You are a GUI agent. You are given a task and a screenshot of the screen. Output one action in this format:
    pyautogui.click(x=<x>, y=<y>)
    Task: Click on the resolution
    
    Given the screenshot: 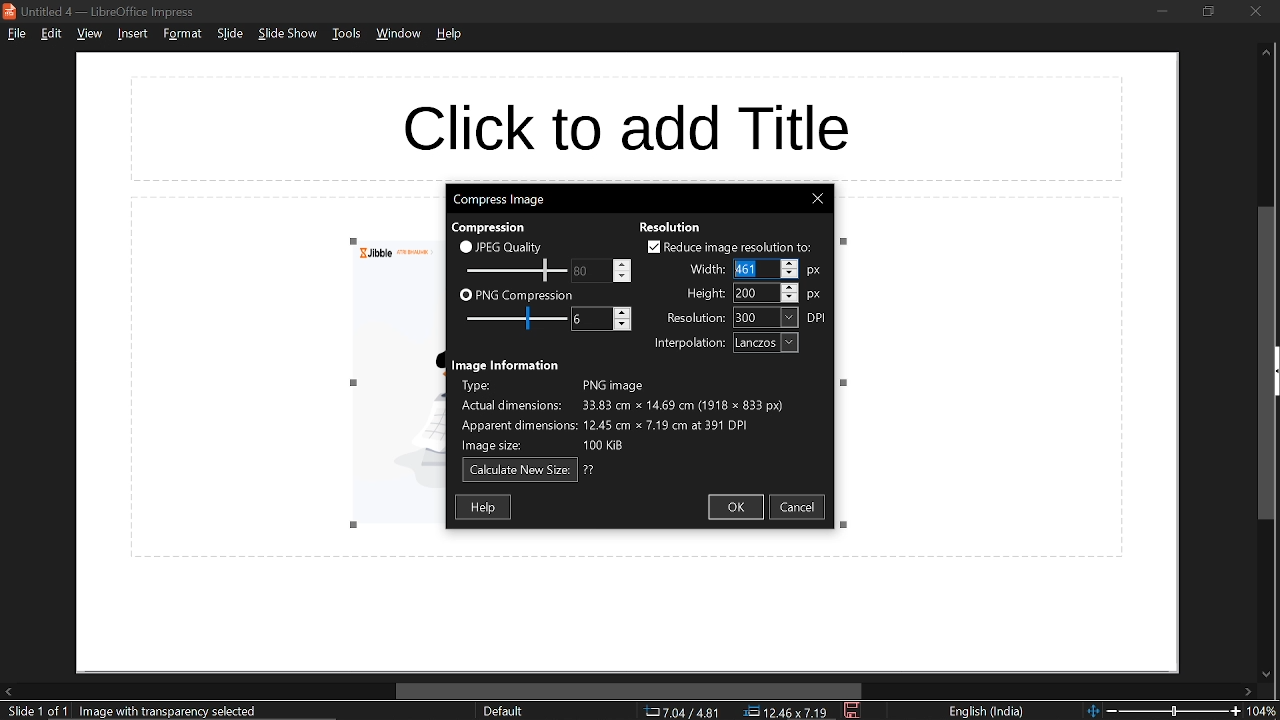 What is the action you would take?
    pyautogui.click(x=766, y=318)
    